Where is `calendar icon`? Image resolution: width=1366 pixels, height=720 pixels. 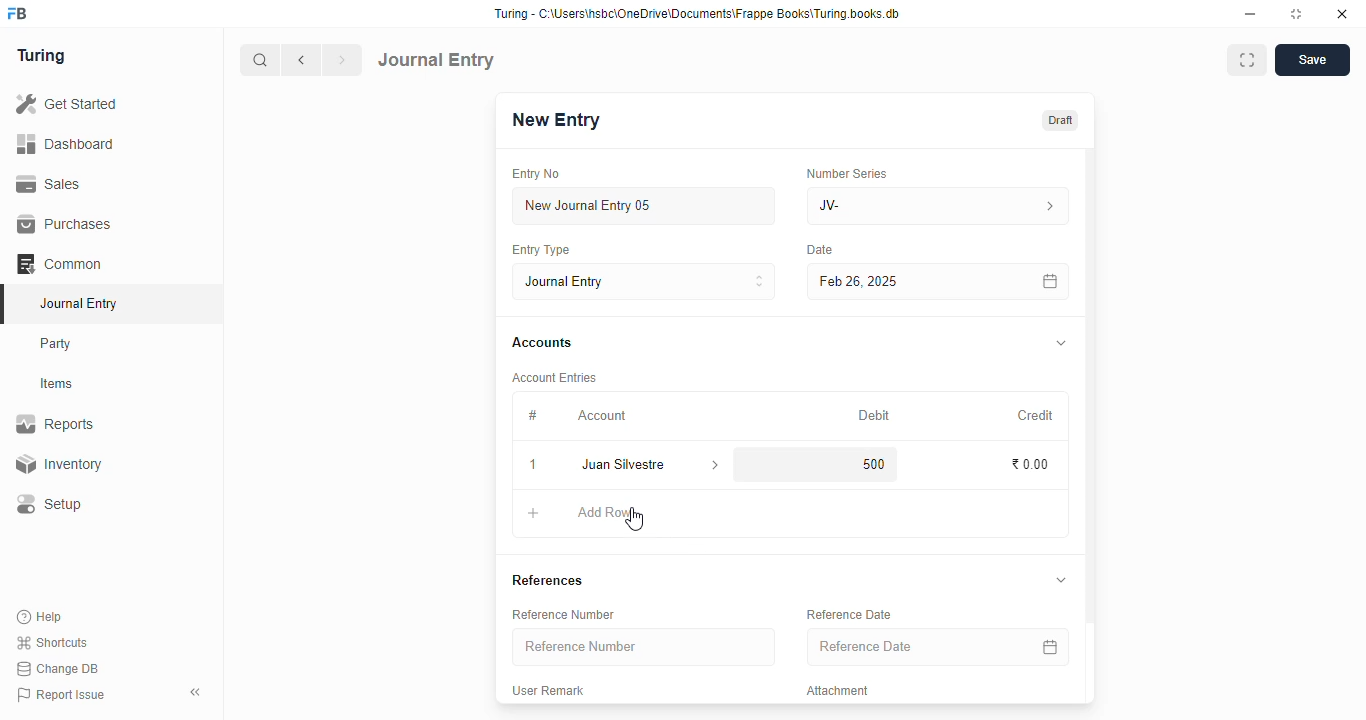
calendar icon is located at coordinates (1049, 281).